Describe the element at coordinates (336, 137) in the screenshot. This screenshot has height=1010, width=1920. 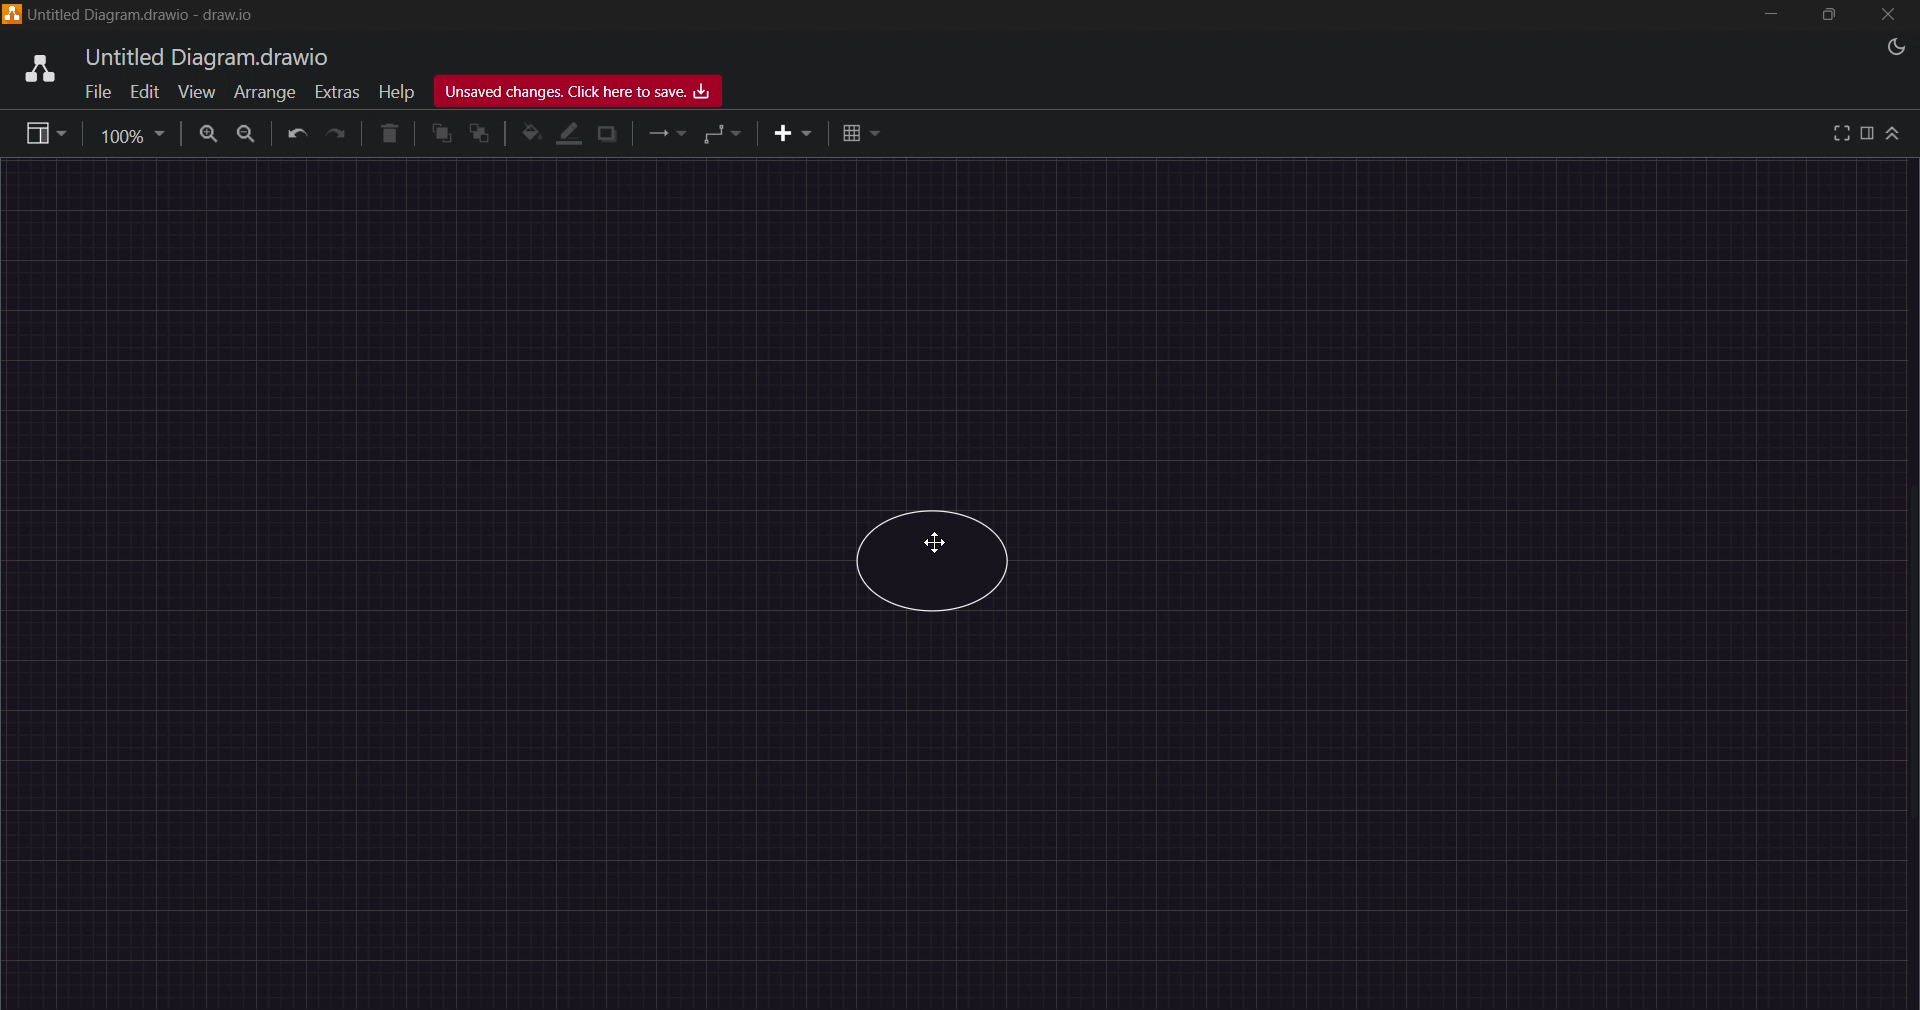
I see `redo` at that location.